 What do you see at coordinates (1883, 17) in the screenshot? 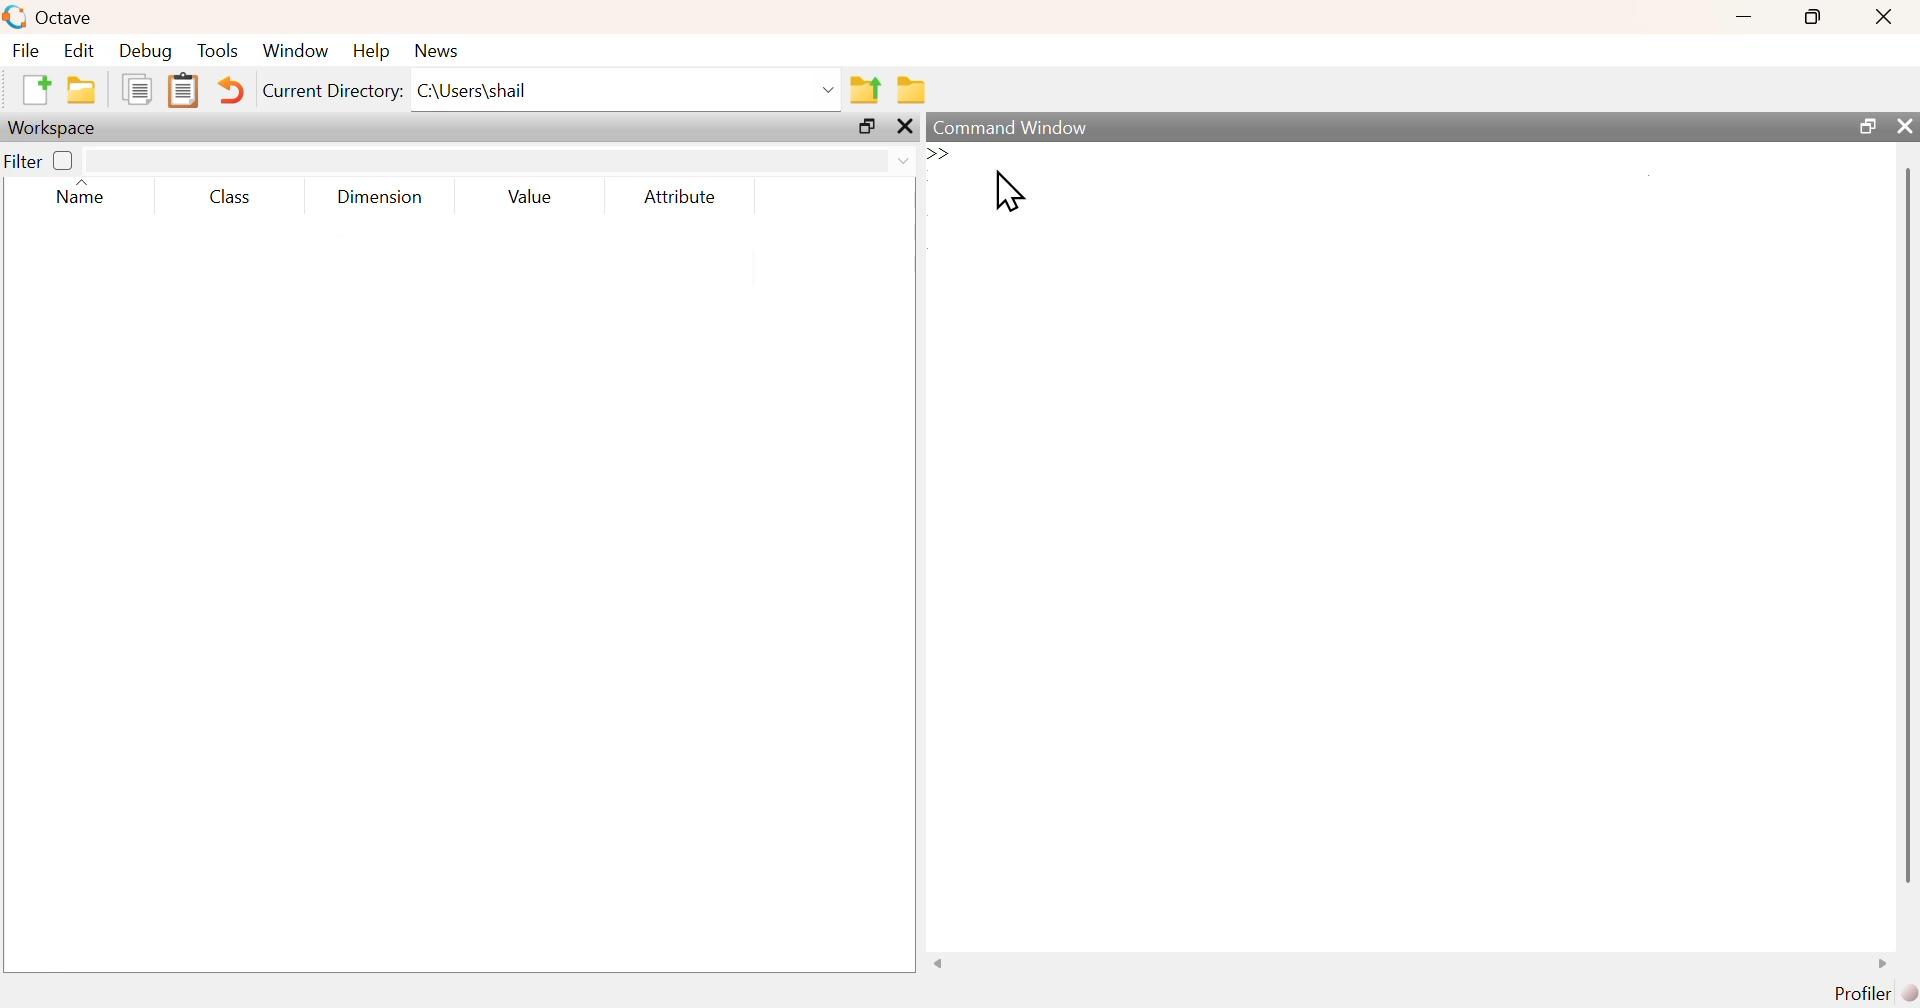
I see `close` at bounding box center [1883, 17].